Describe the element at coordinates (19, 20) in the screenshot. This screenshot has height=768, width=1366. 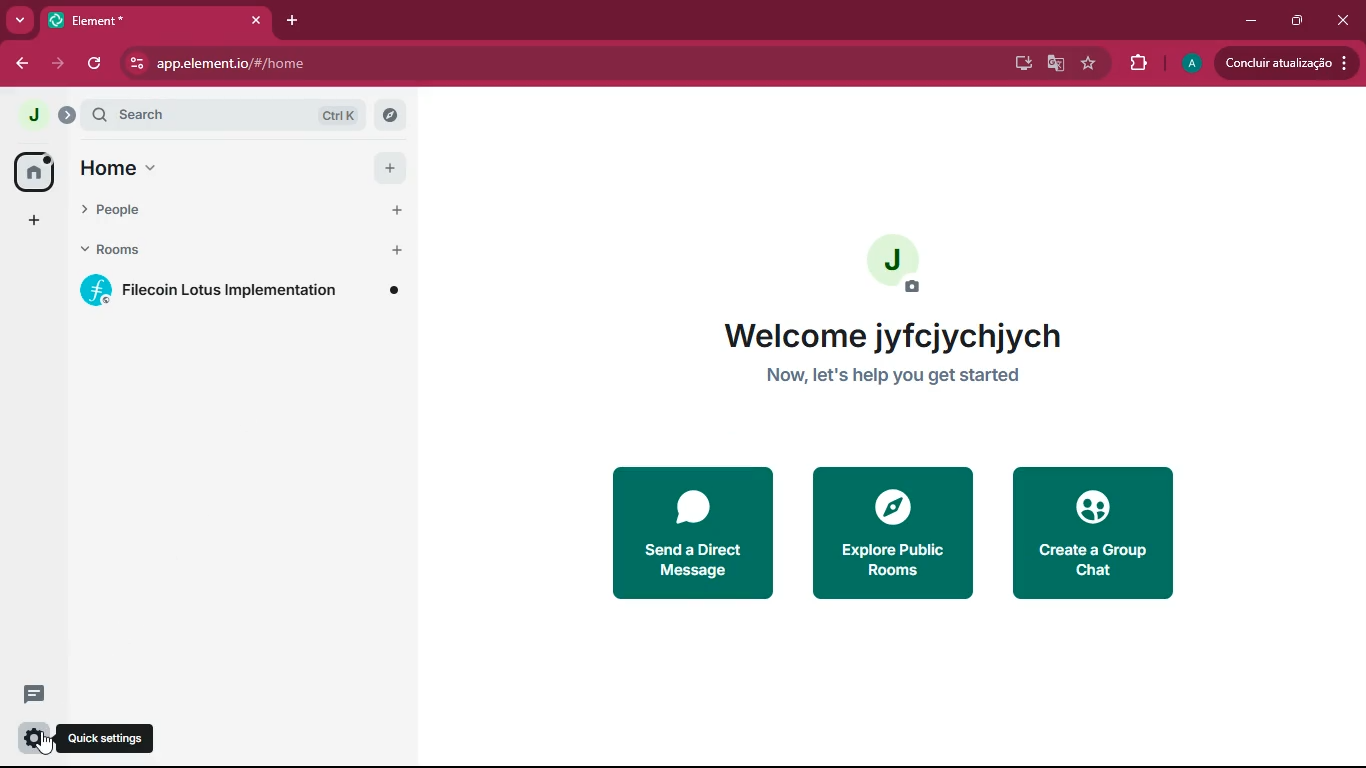
I see `more` at that location.